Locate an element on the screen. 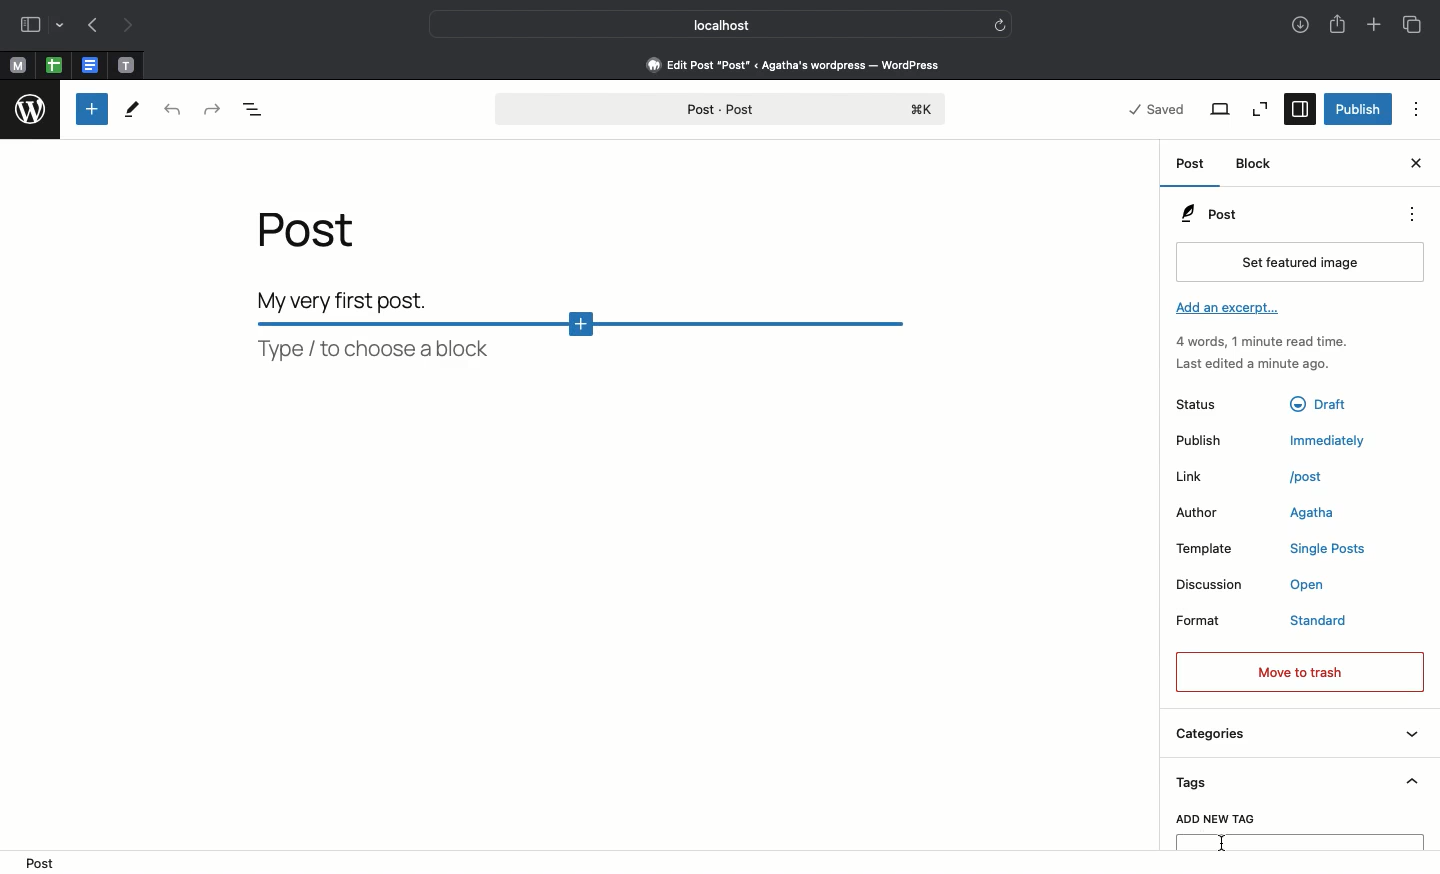 Image resolution: width=1440 pixels, height=874 pixels. Tags is located at coordinates (1301, 783).